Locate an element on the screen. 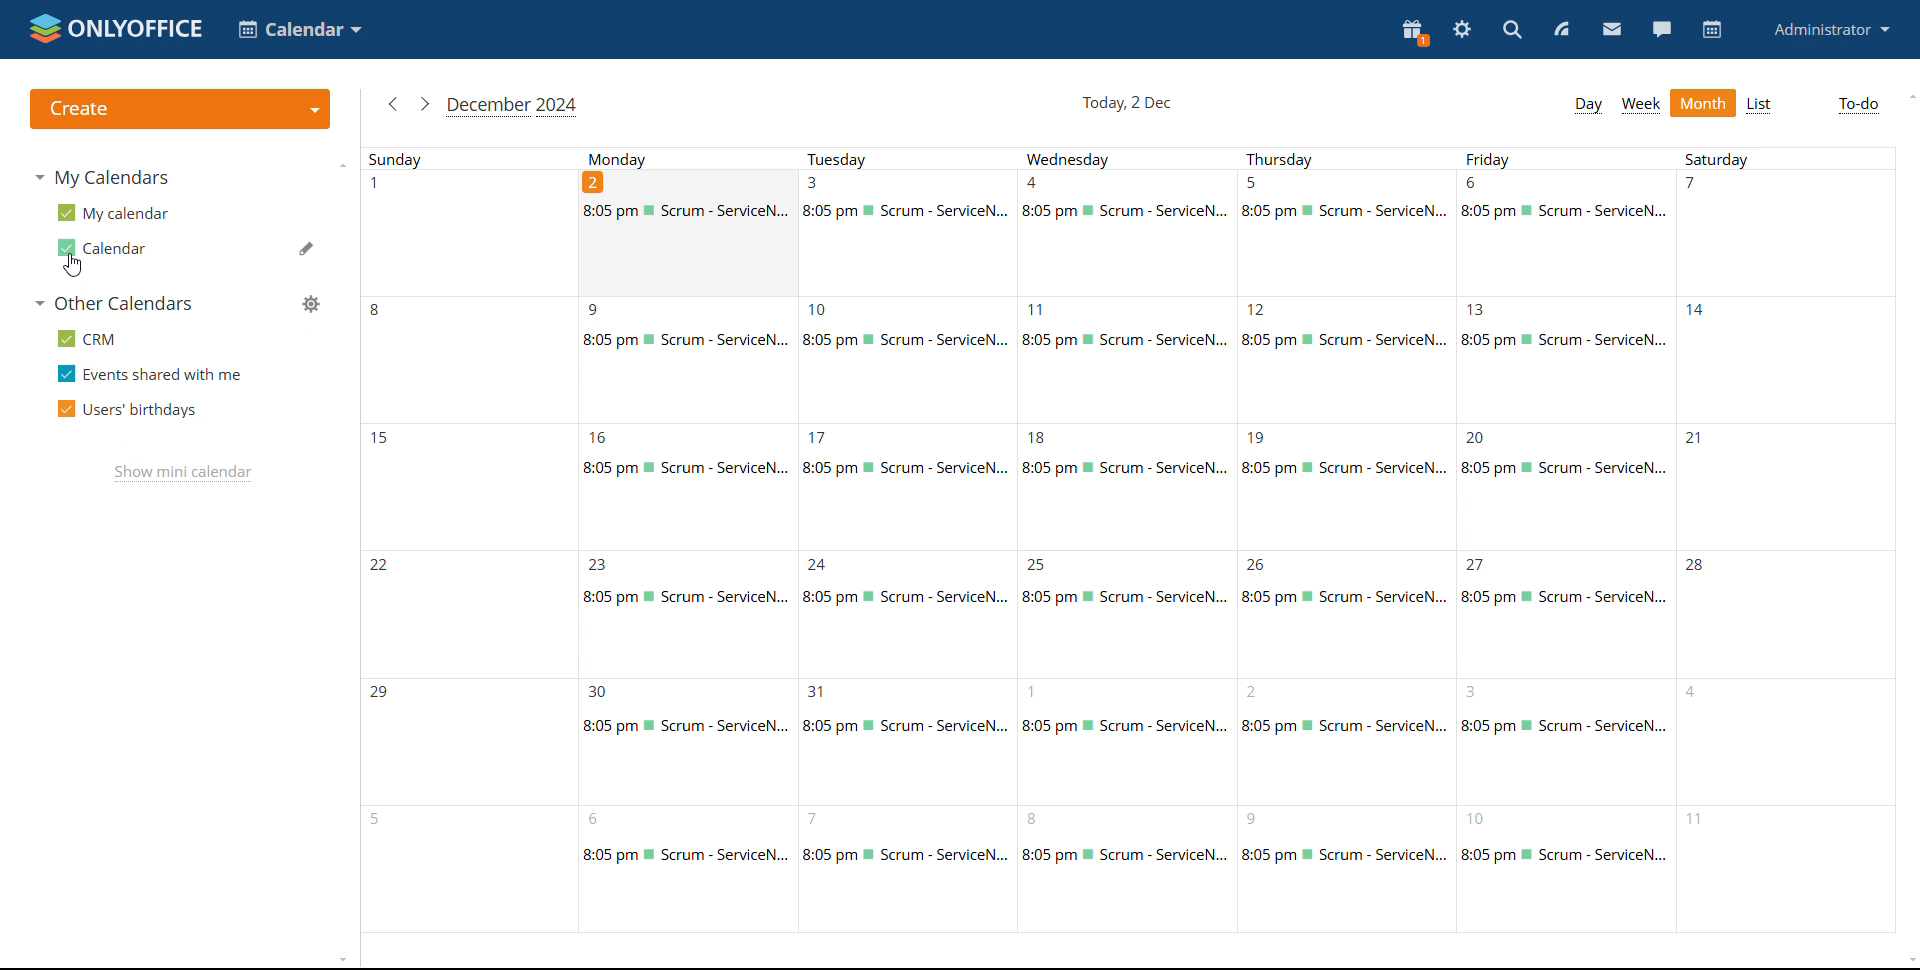 The height and width of the screenshot is (970, 1920). chat is located at coordinates (1661, 30).